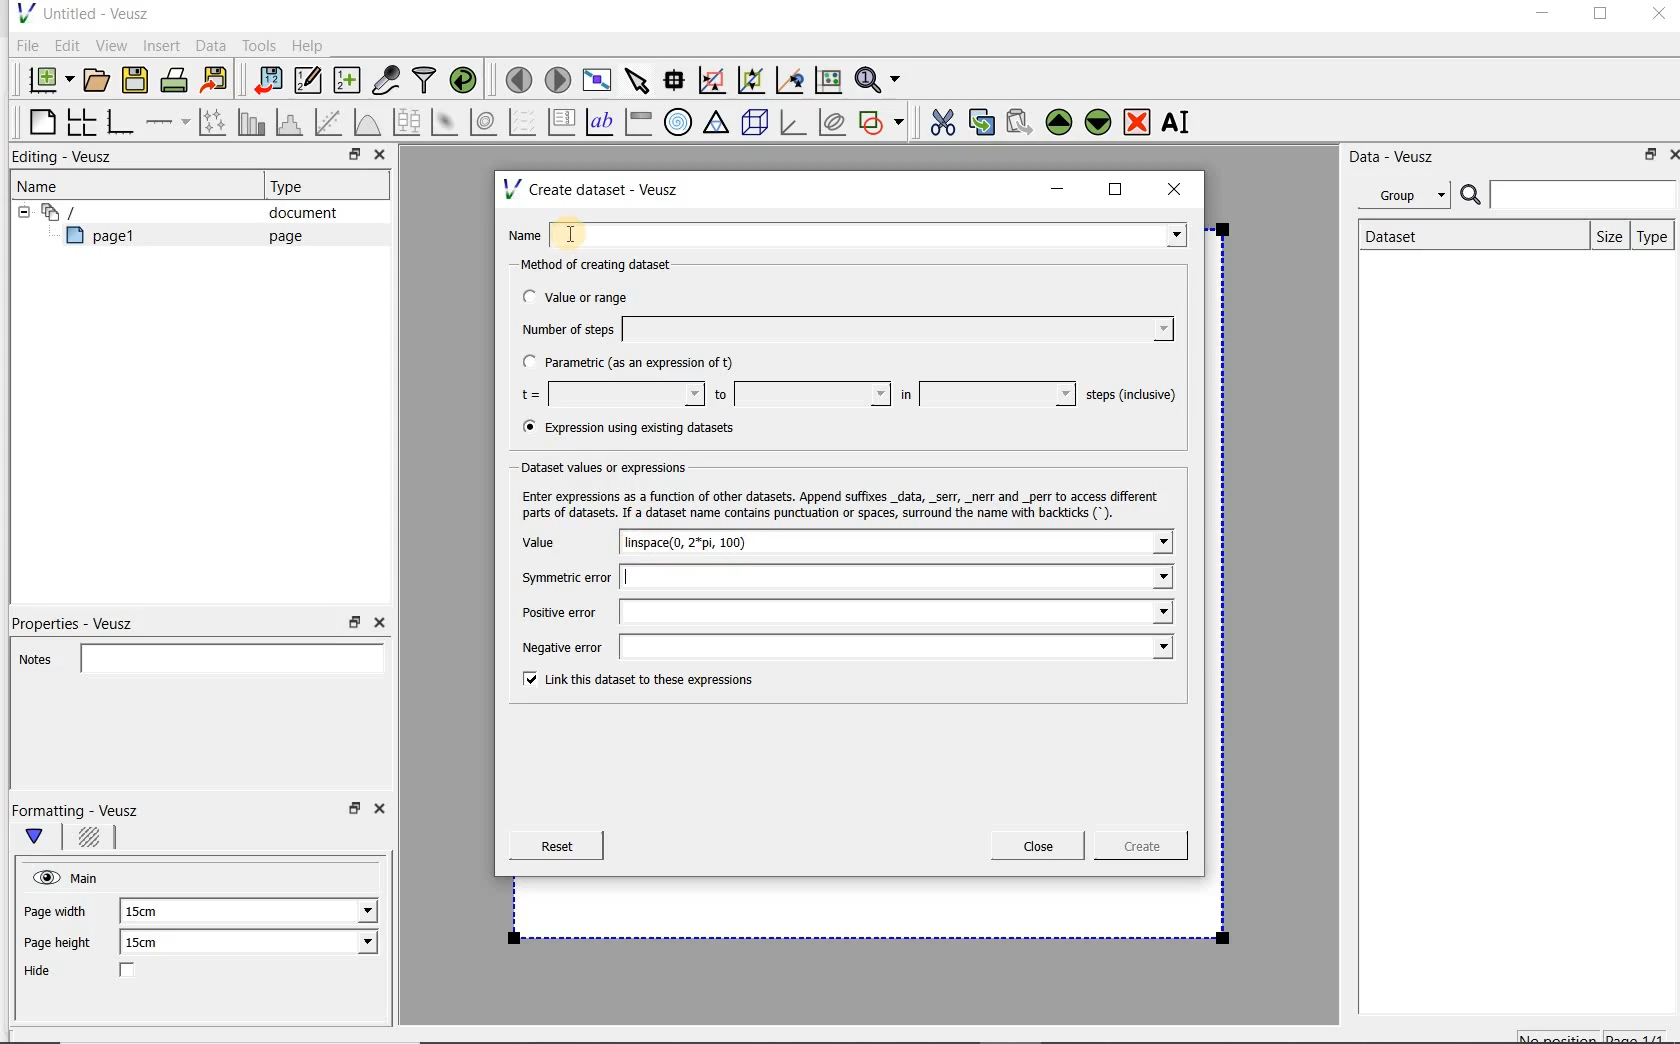 The image size is (1680, 1044). I want to click on Paste widget from the clipboard, so click(1022, 122).